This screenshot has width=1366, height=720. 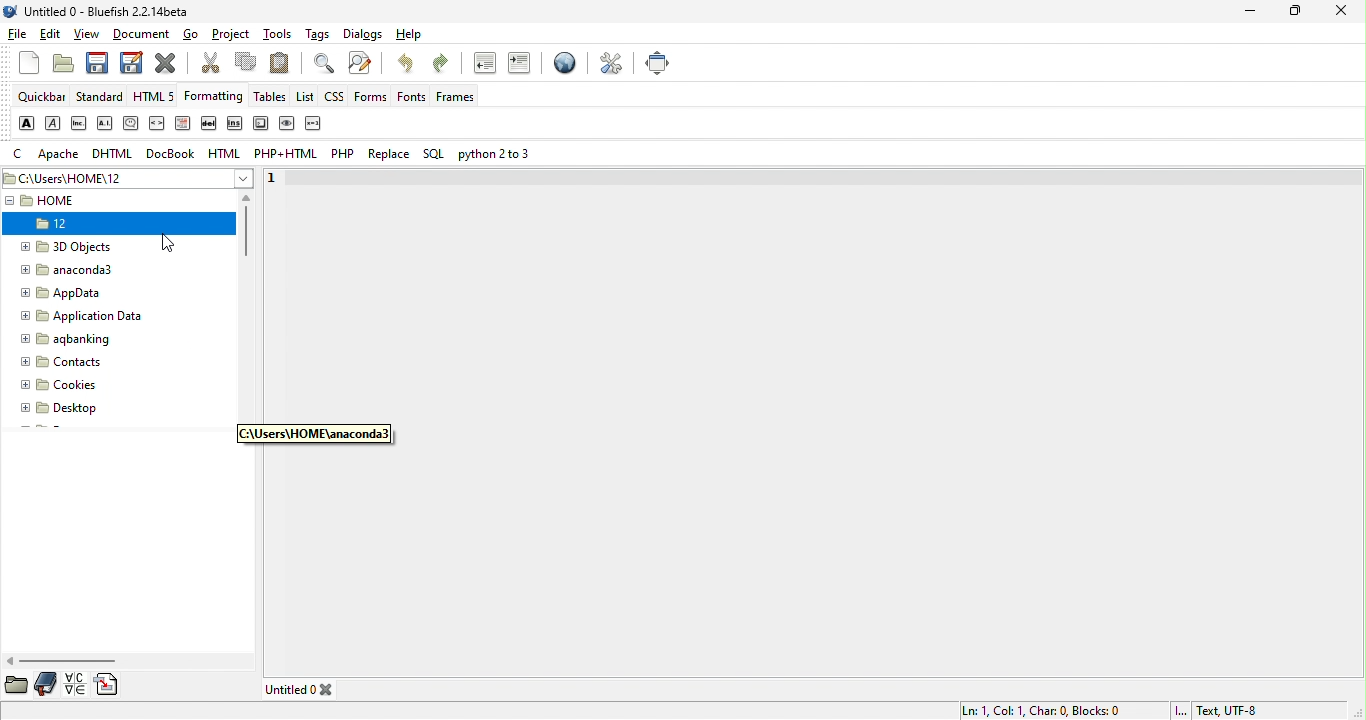 I want to click on abbreviation, so click(x=79, y=124).